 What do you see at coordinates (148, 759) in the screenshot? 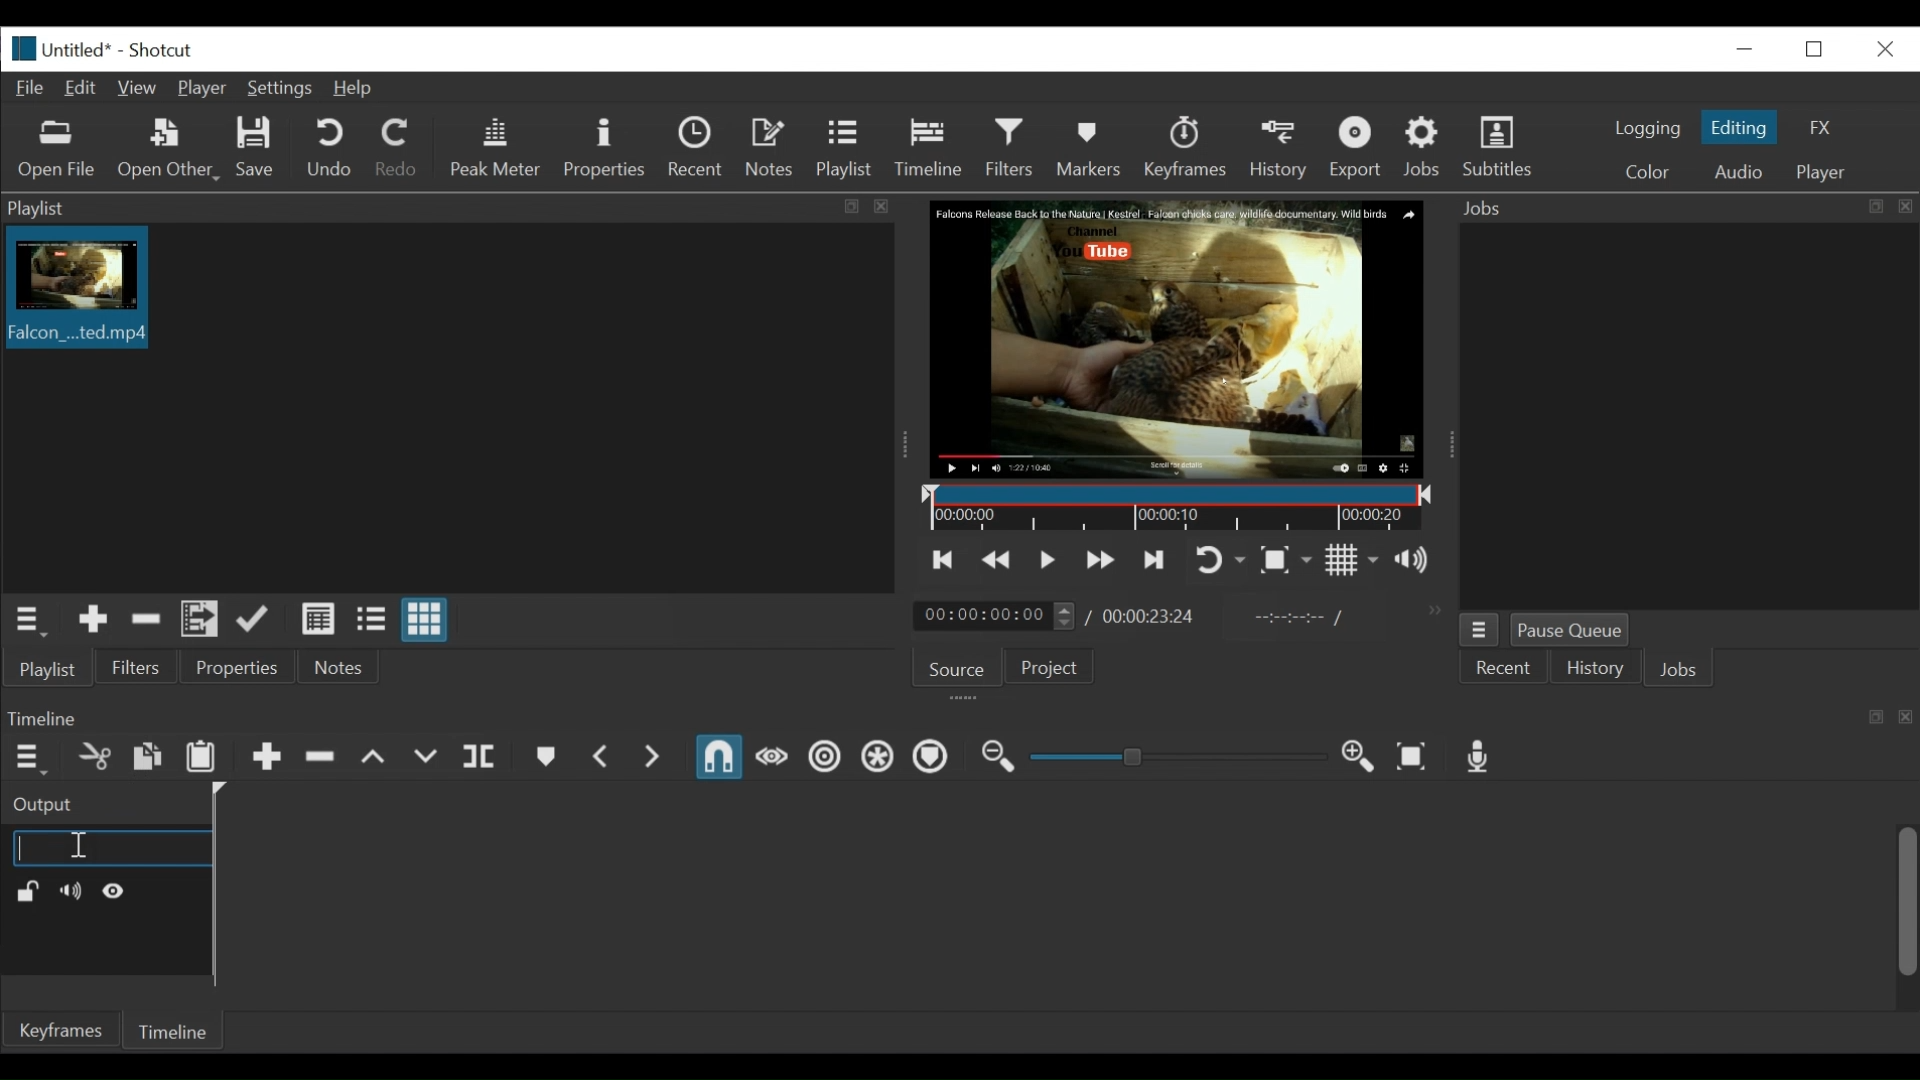
I see `Copy` at bounding box center [148, 759].